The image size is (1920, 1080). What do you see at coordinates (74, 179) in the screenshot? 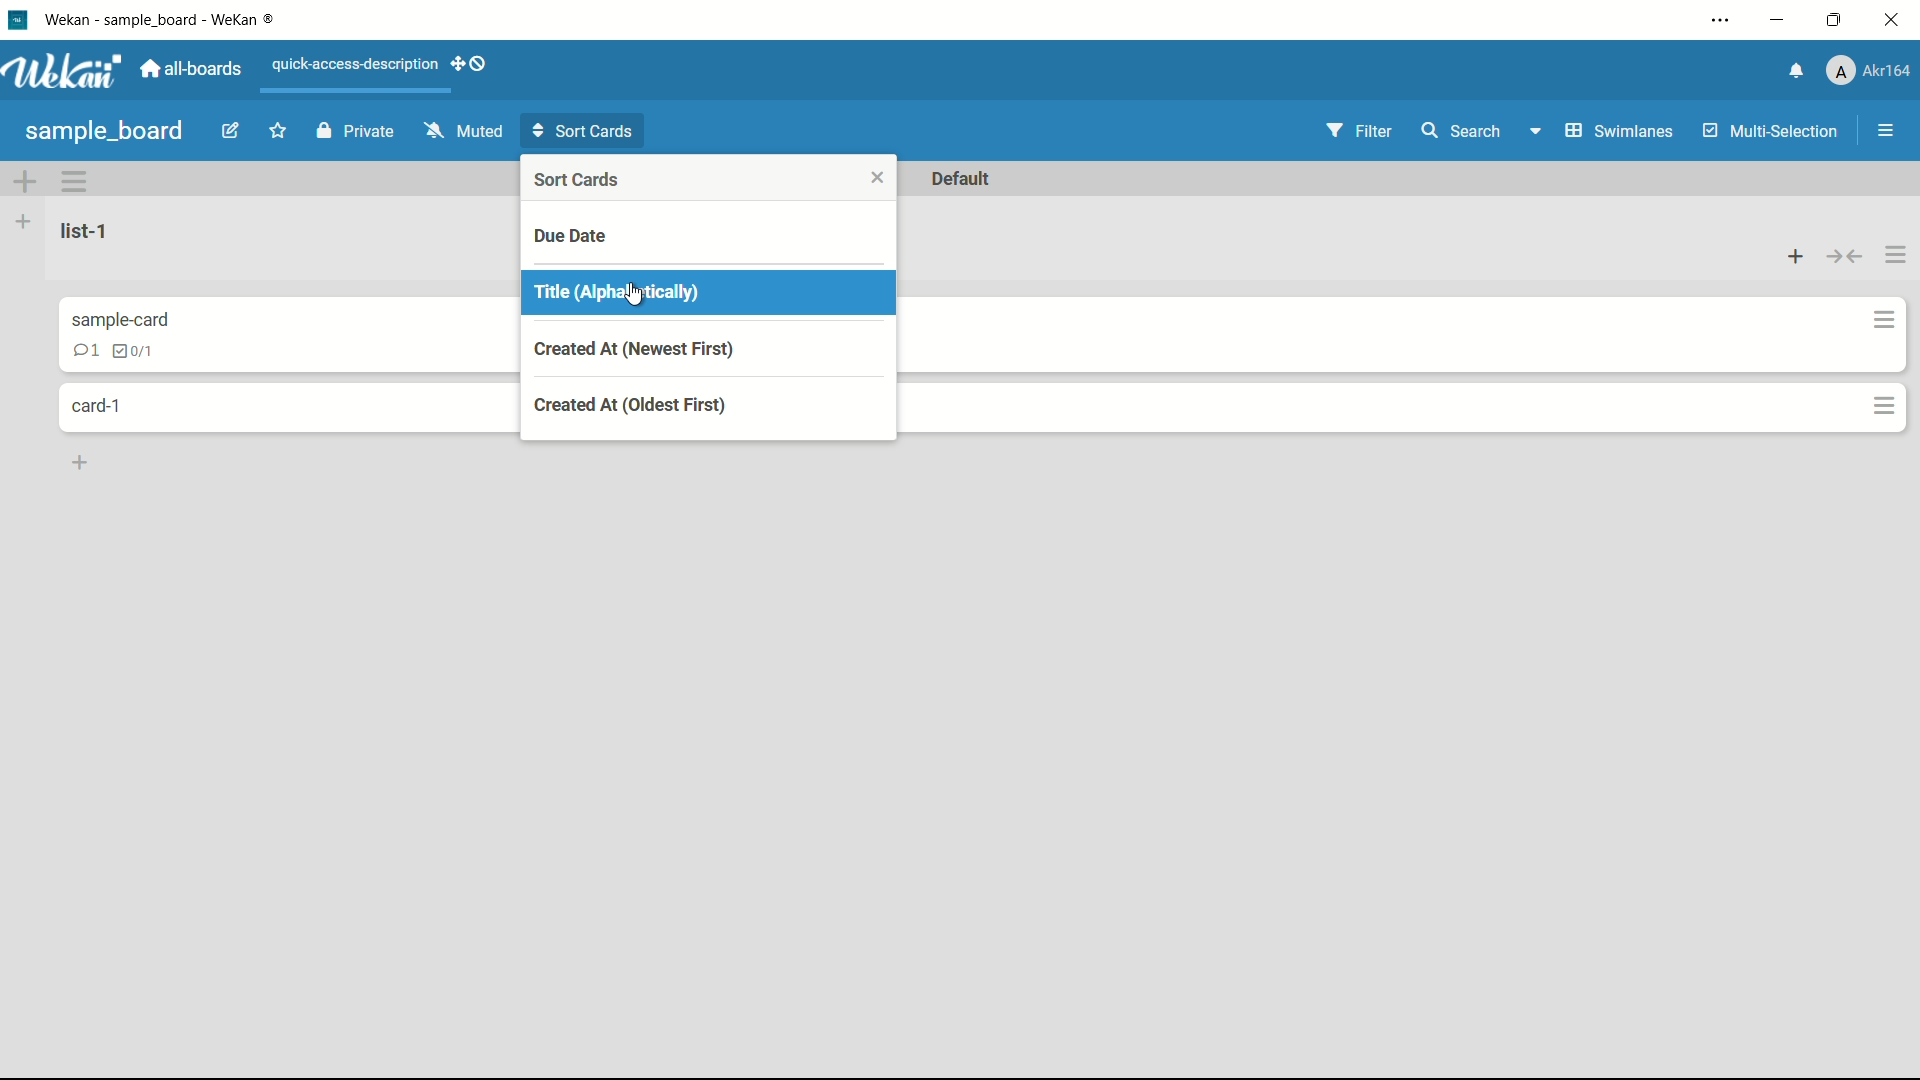
I see `card actions` at bounding box center [74, 179].